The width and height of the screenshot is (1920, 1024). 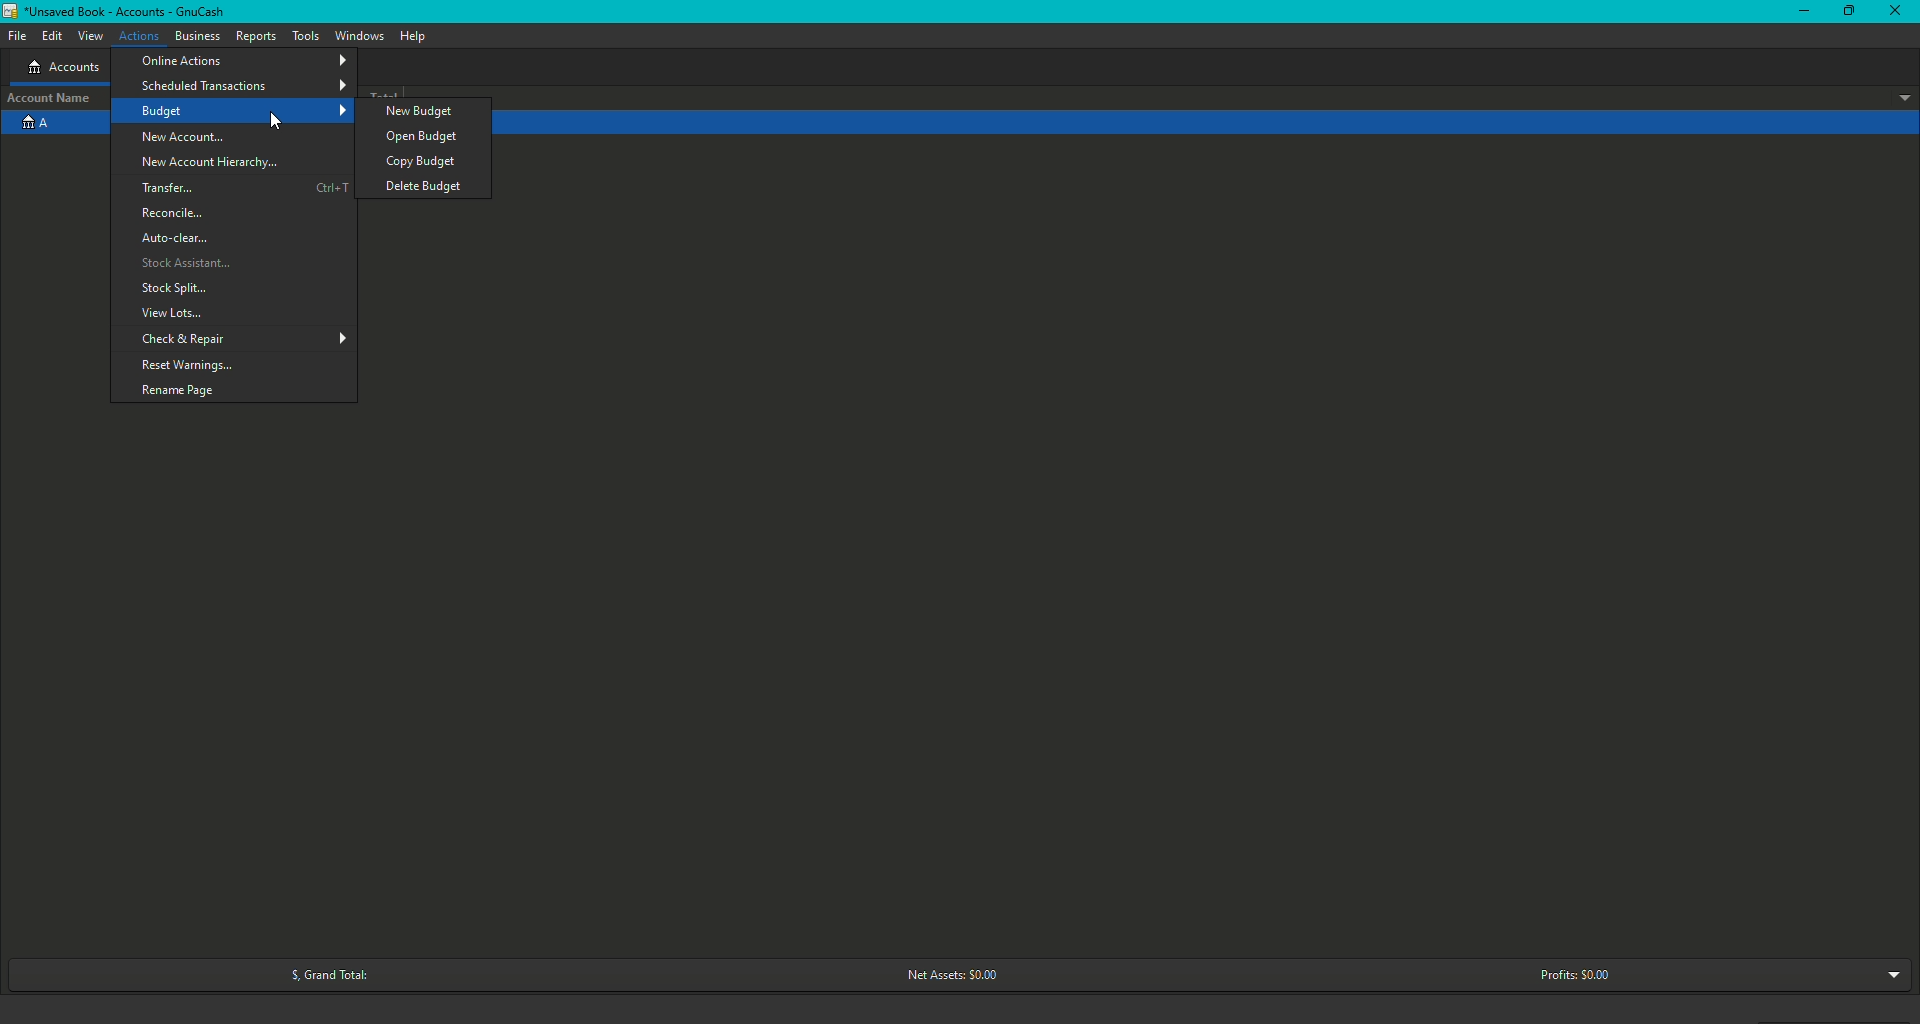 What do you see at coordinates (173, 288) in the screenshot?
I see `Stock Splits` at bounding box center [173, 288].